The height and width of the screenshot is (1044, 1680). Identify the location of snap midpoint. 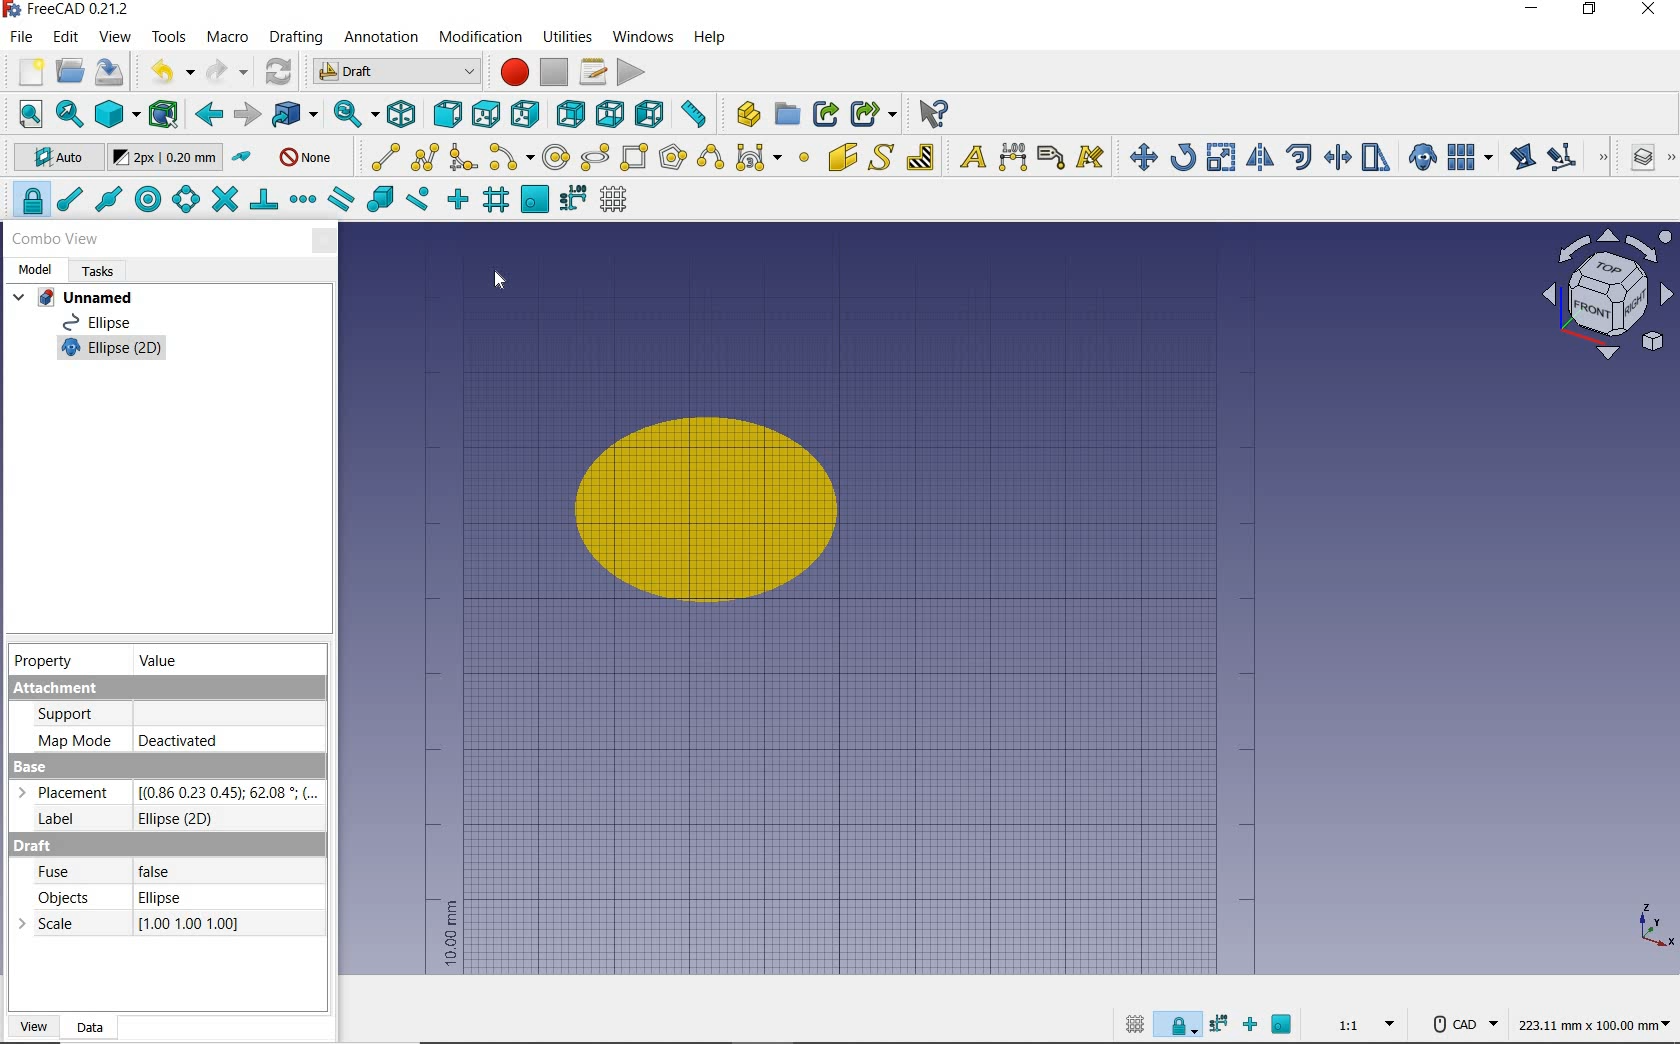
(109, 199).